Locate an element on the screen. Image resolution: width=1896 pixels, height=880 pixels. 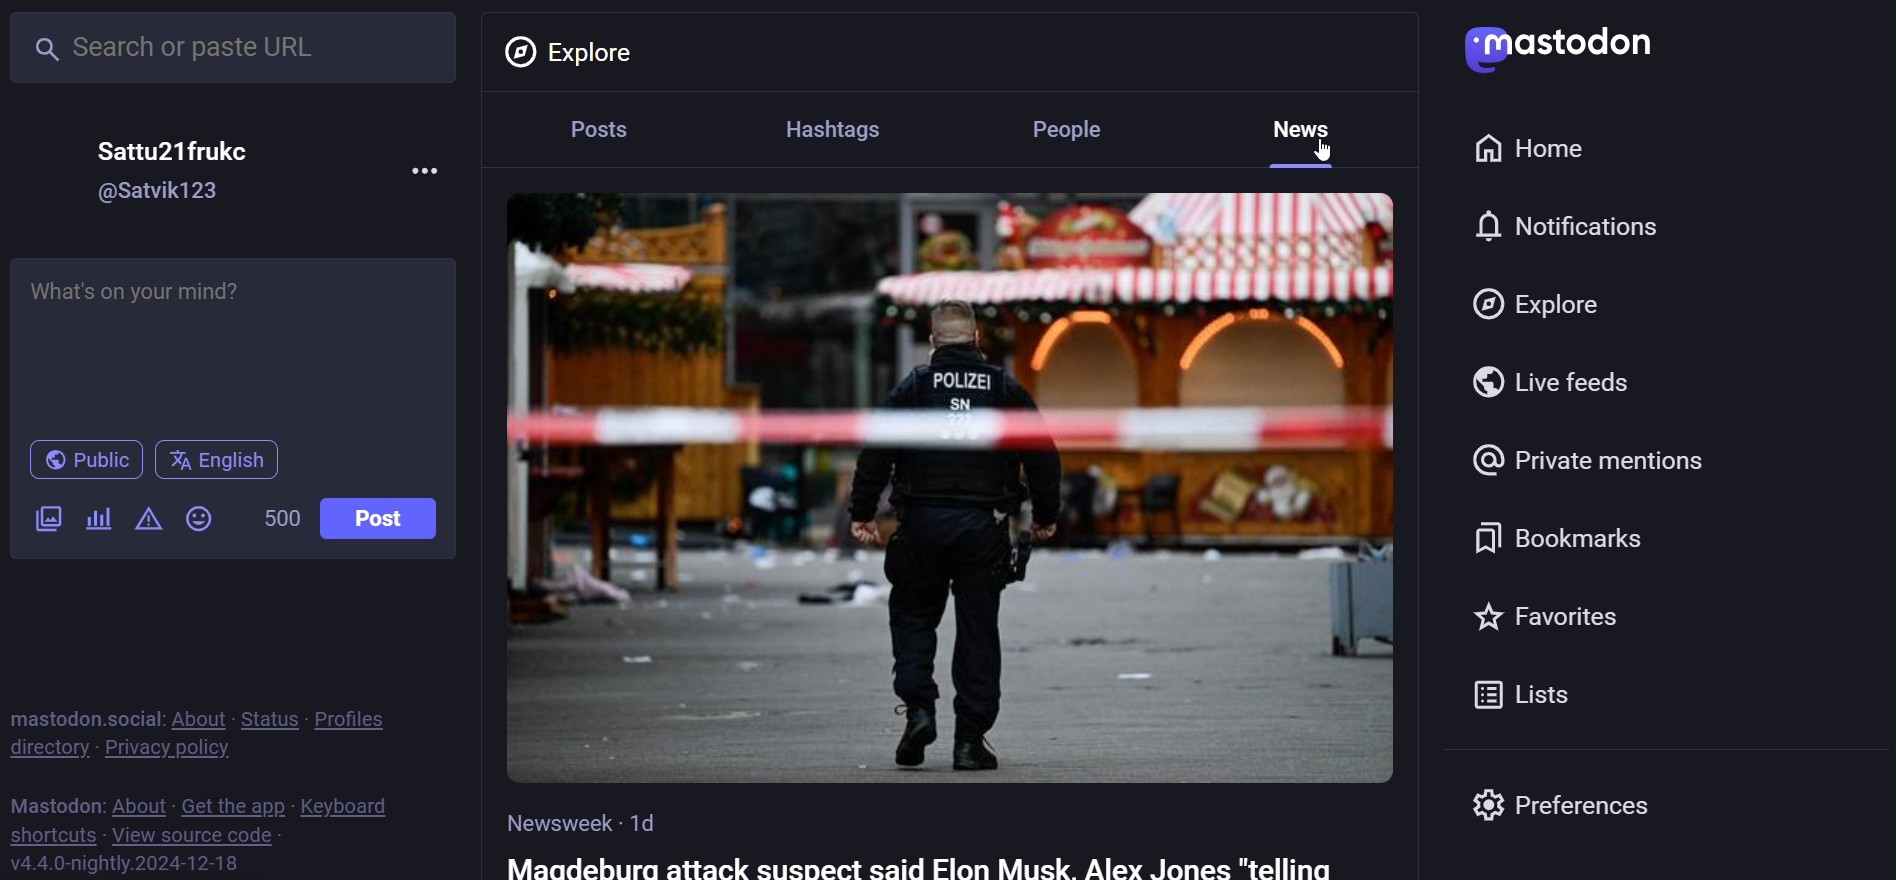
home is located at coordinates (1530, 148).